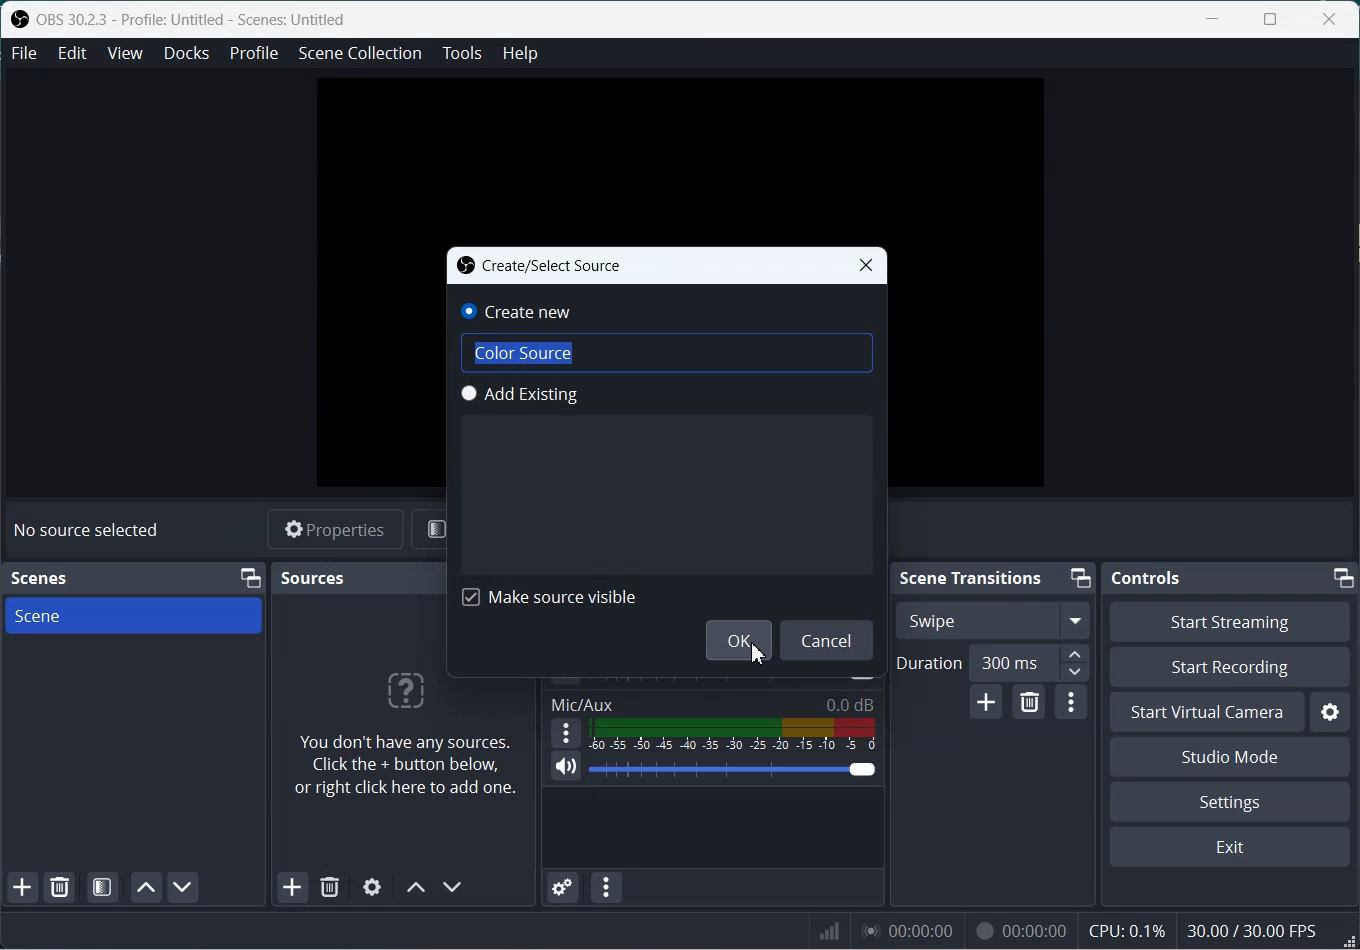  What do you see at coordinates (605, 887) in the screenshot?
I see `Audio mixer menu` at bounding box center [605, 887].